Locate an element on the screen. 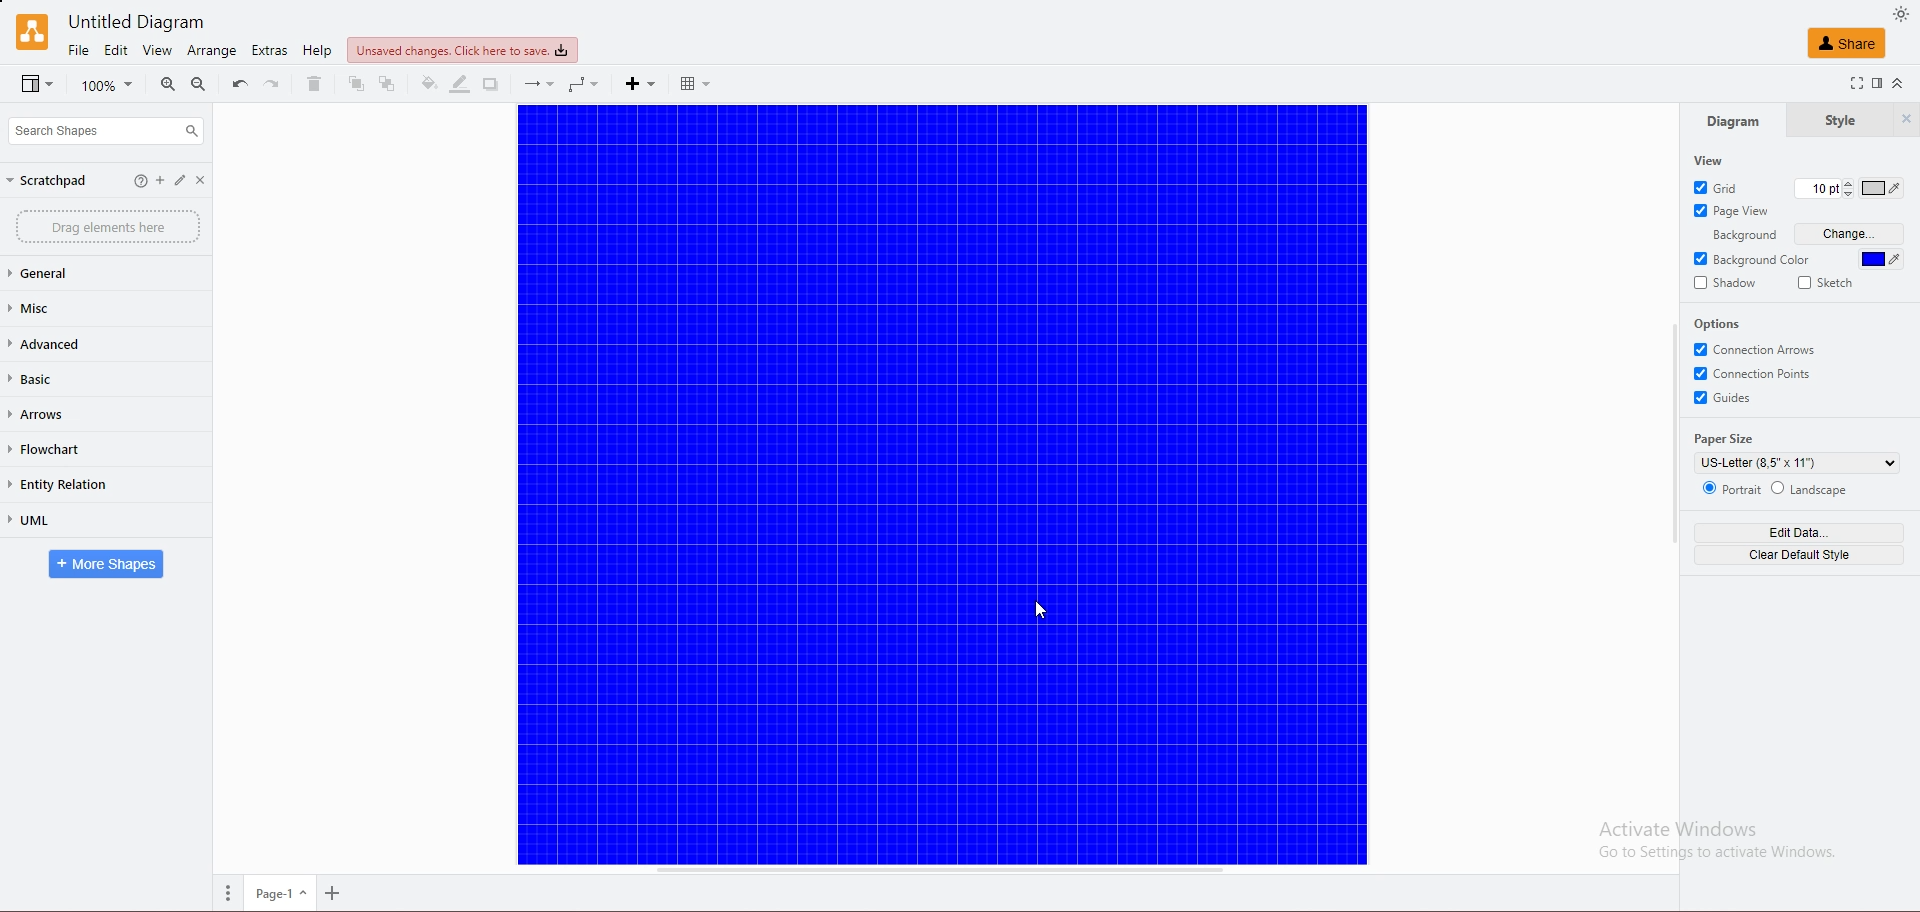 This screenshot has width=1920, height=912. shadow is located at coordinates (1725, 283).